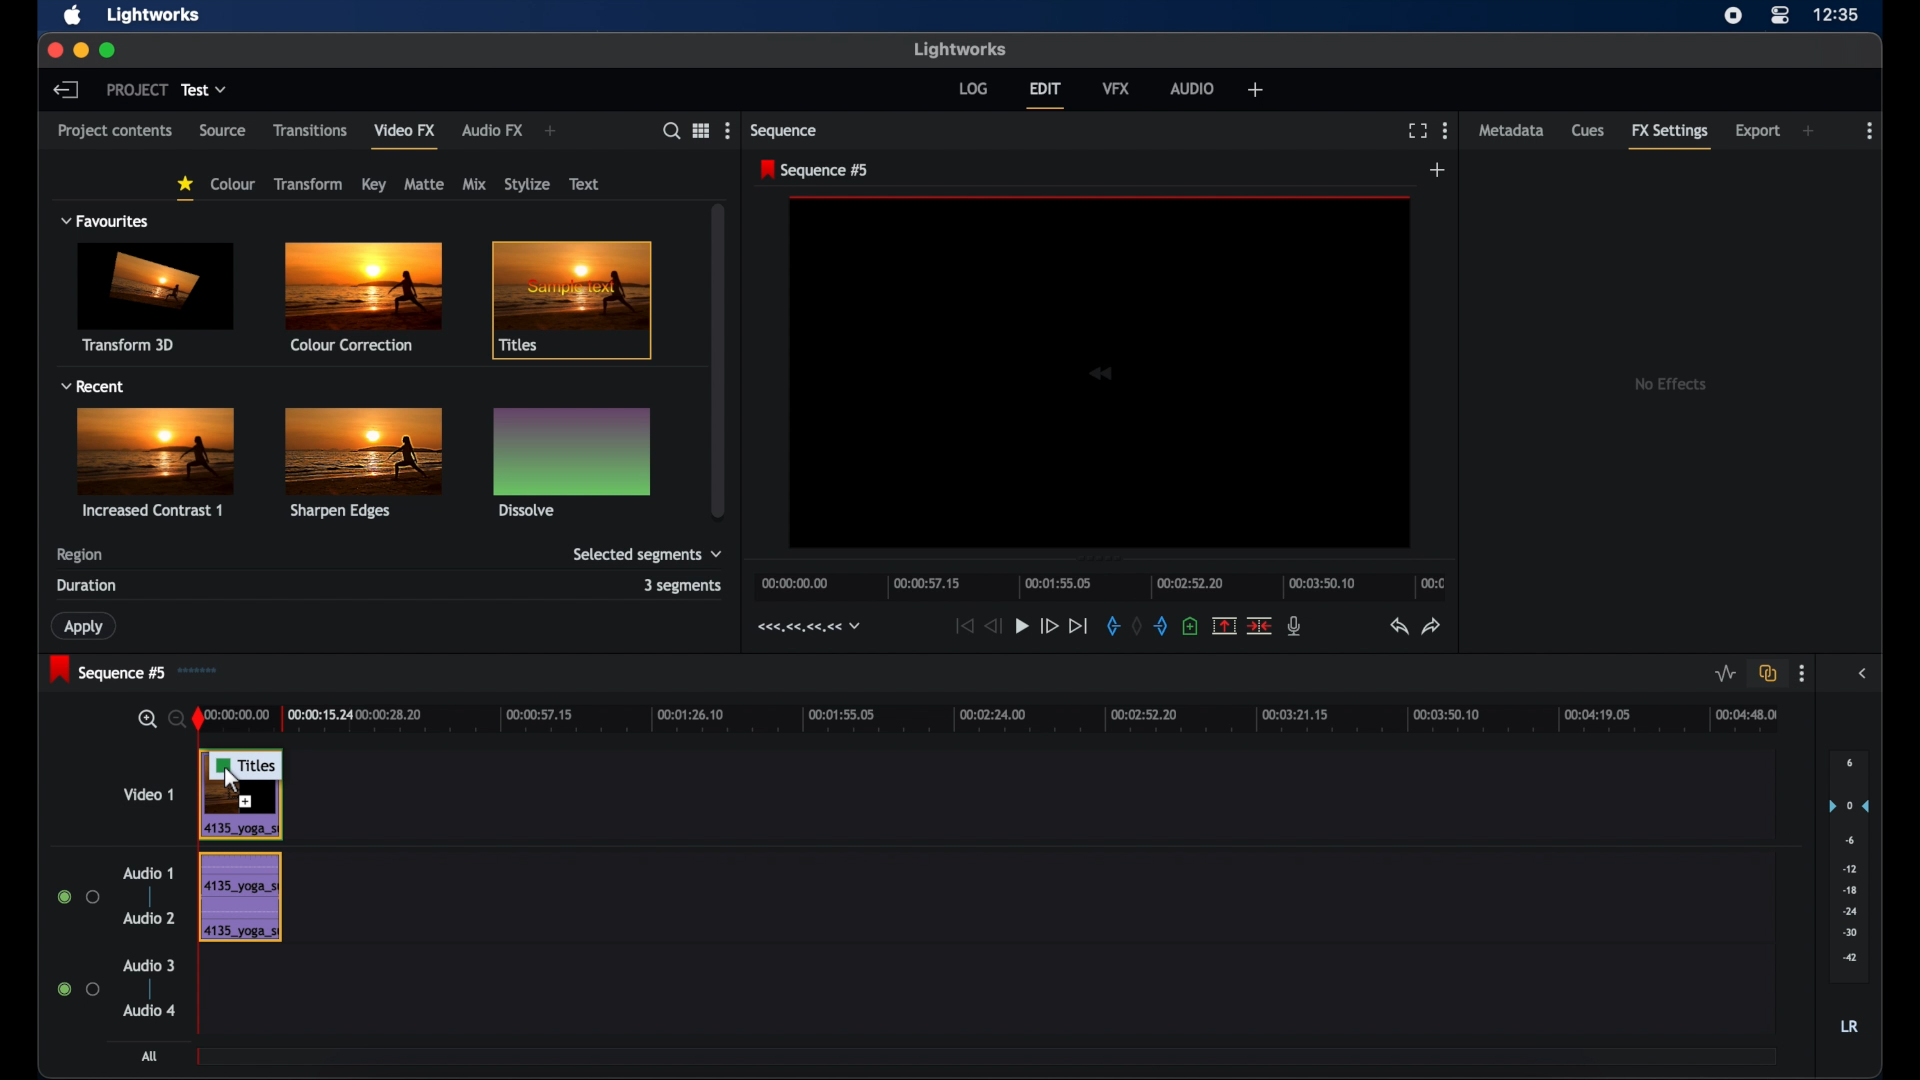 This screenshot has height=1080, width=1920. What do you see at coordinates (1296, 626) in the screenshot?
I see `mic` at bounding box center [1296, 626].